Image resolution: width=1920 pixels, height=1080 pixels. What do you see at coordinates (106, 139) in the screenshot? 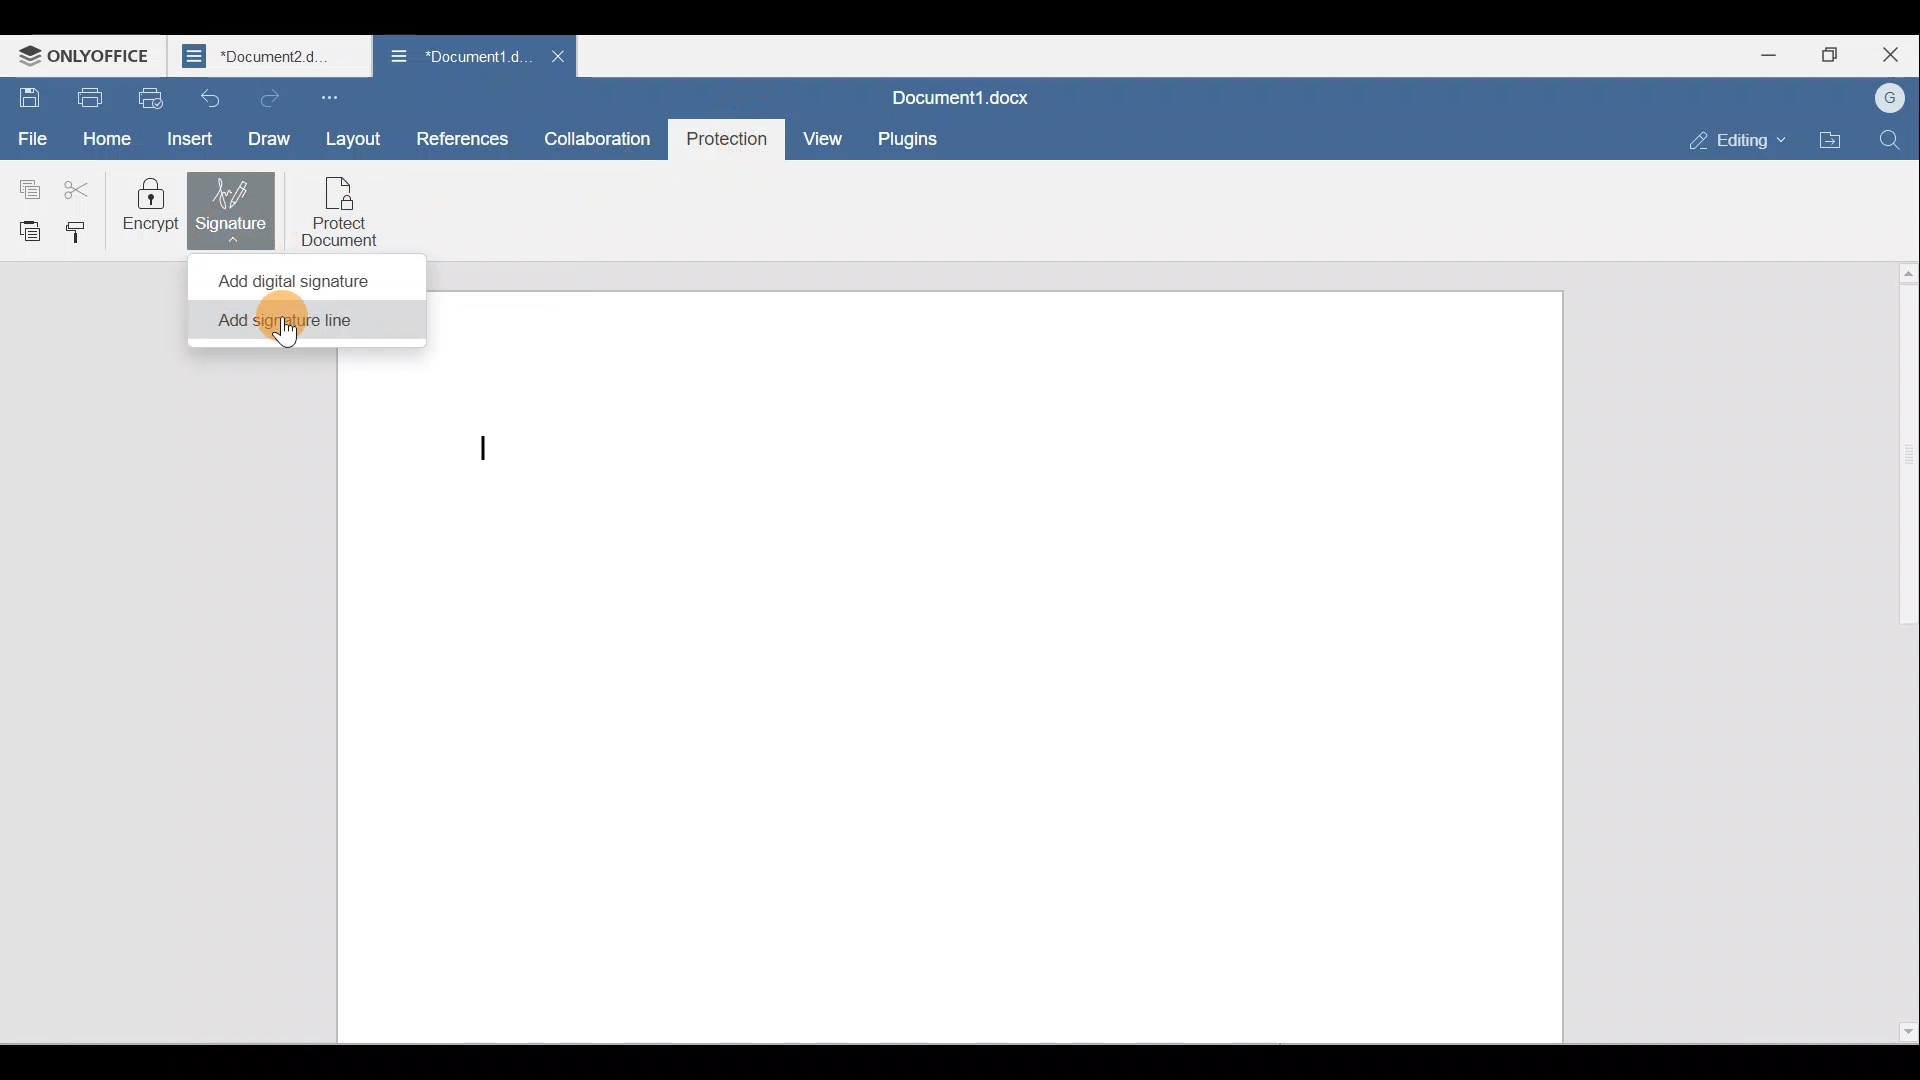
I see `Home` at bounding box center [106, 139].